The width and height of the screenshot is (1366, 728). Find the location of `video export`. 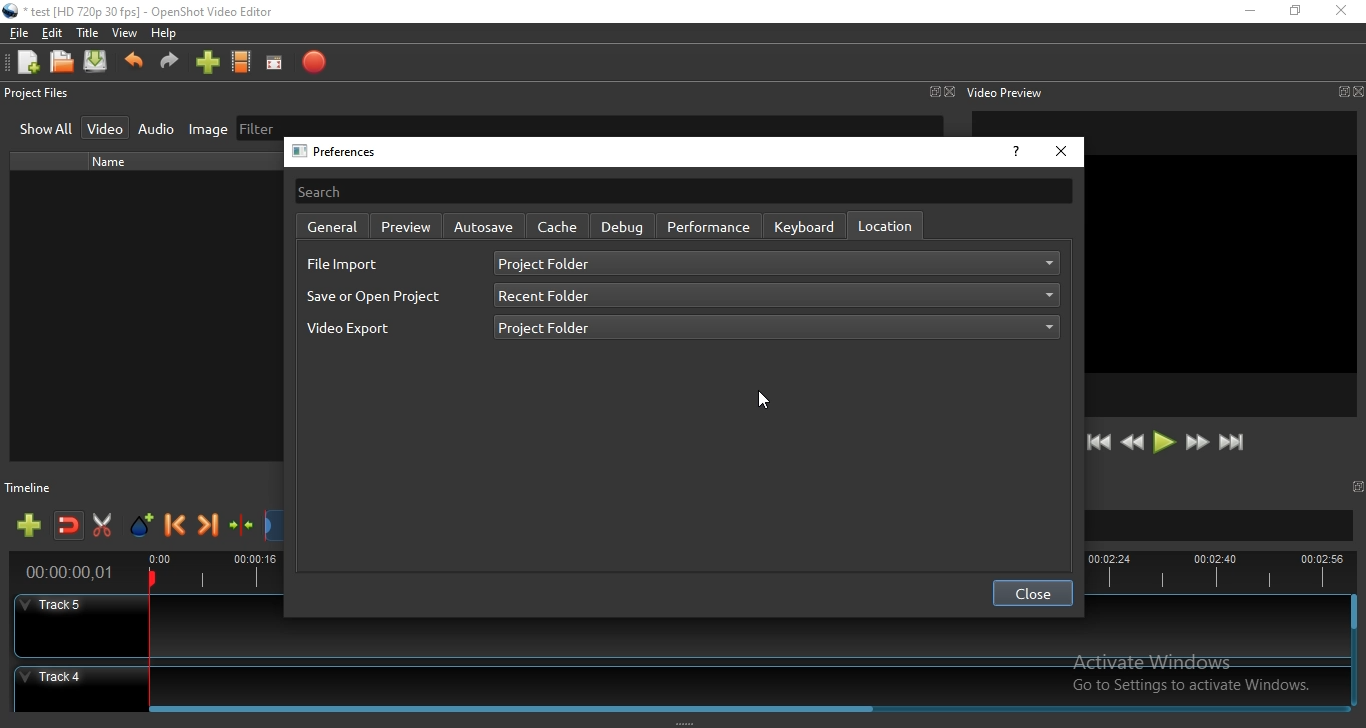

video export is located at coordinates (360, 334).